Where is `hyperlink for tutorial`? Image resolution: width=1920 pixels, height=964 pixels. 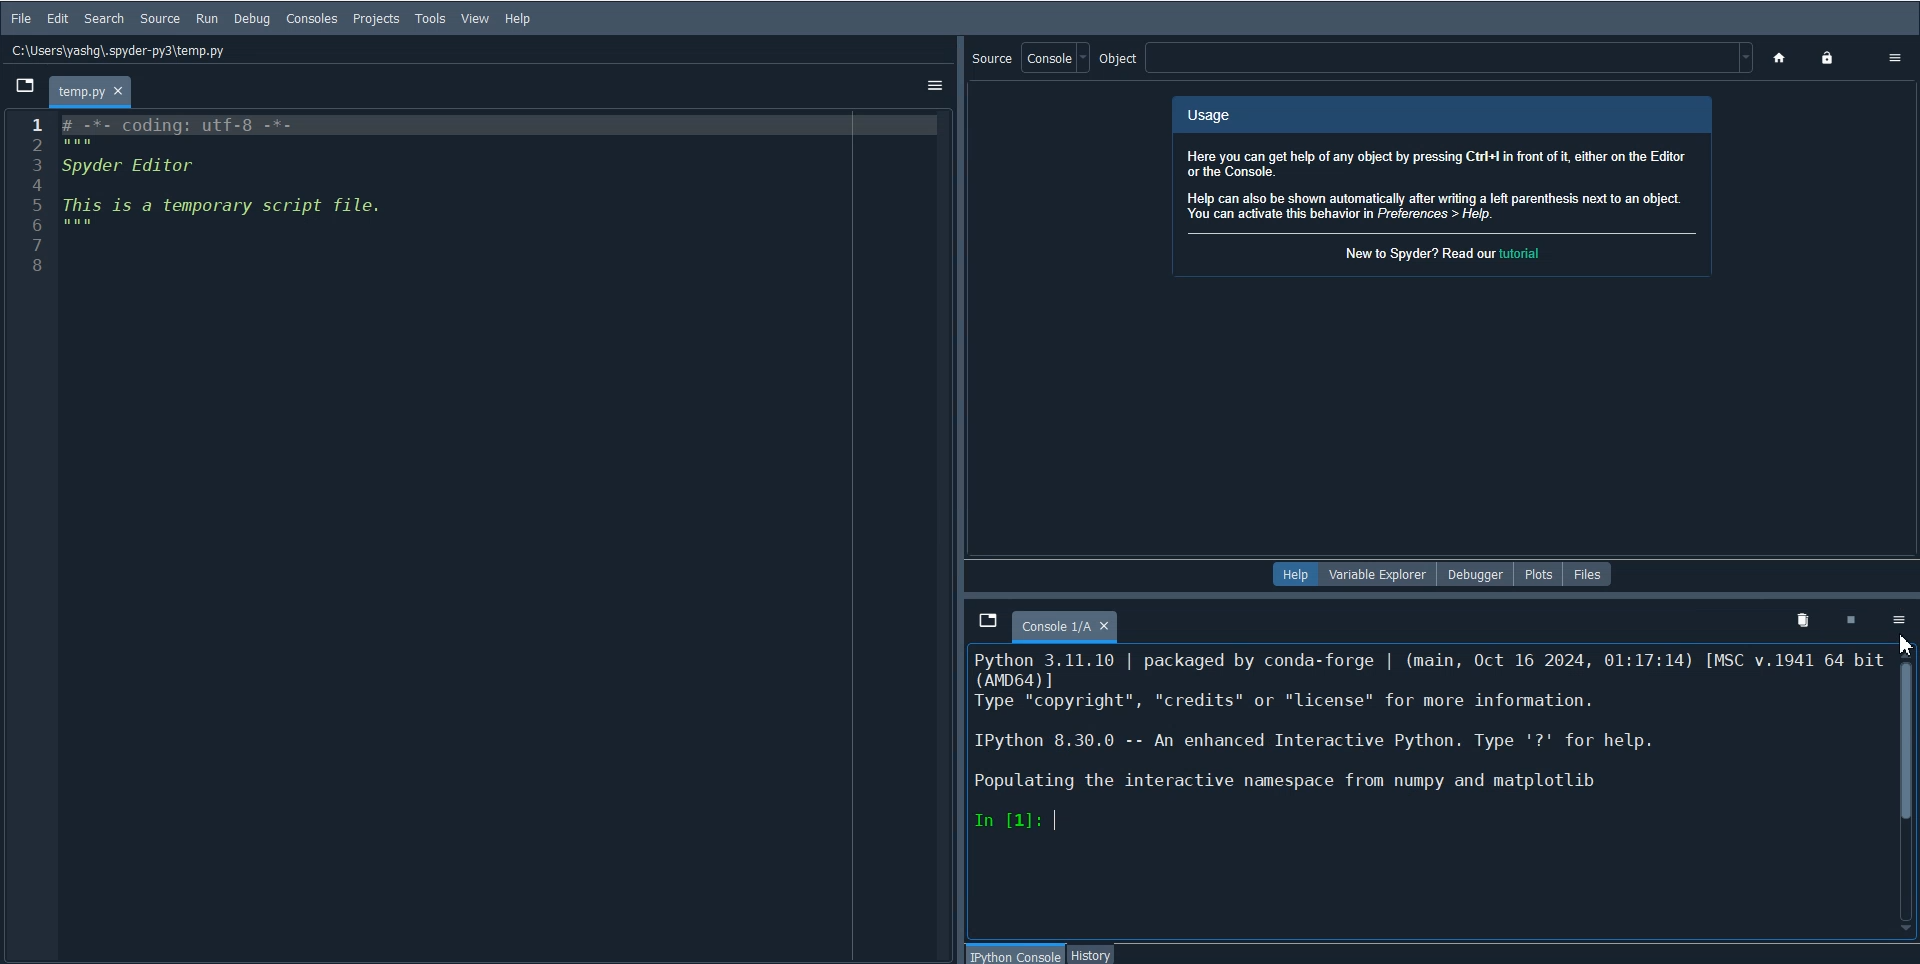
hyperlink for tutorial is located at coordinates (1531, 252).